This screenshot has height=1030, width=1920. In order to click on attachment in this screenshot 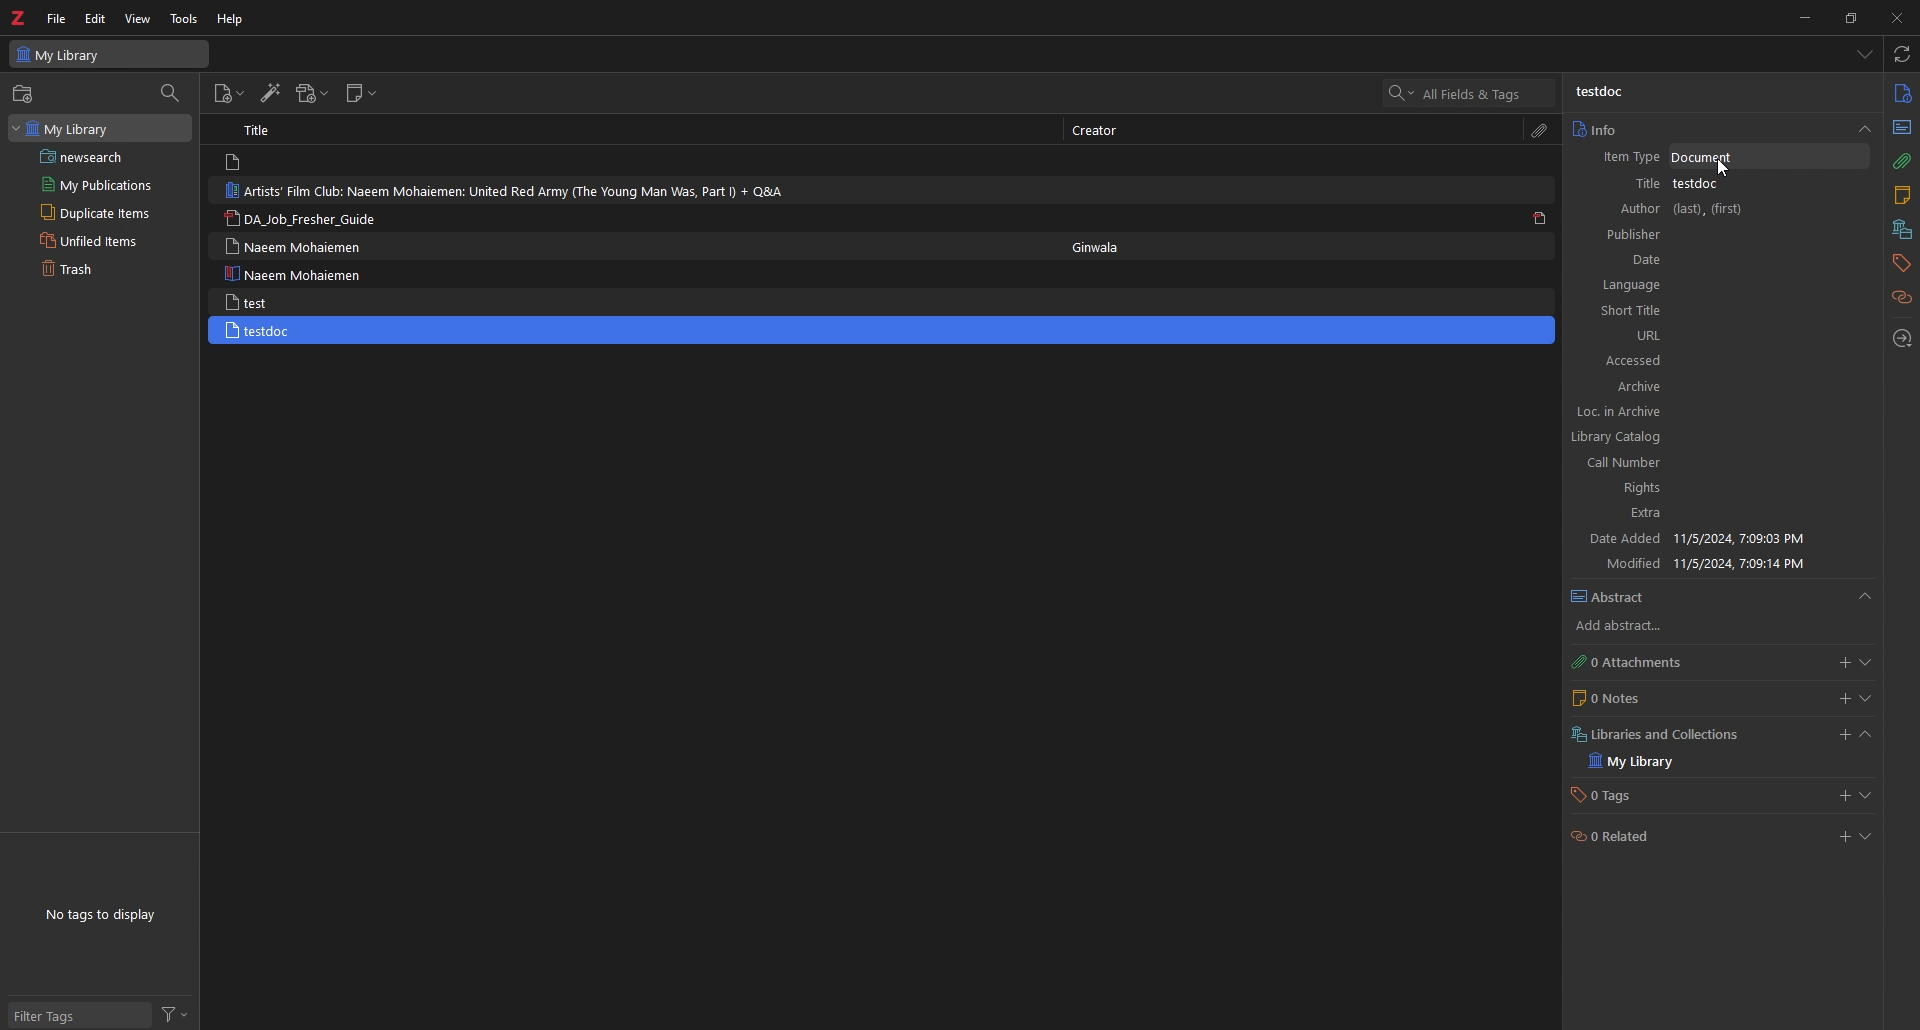, I will do `click(1903, 163)`.